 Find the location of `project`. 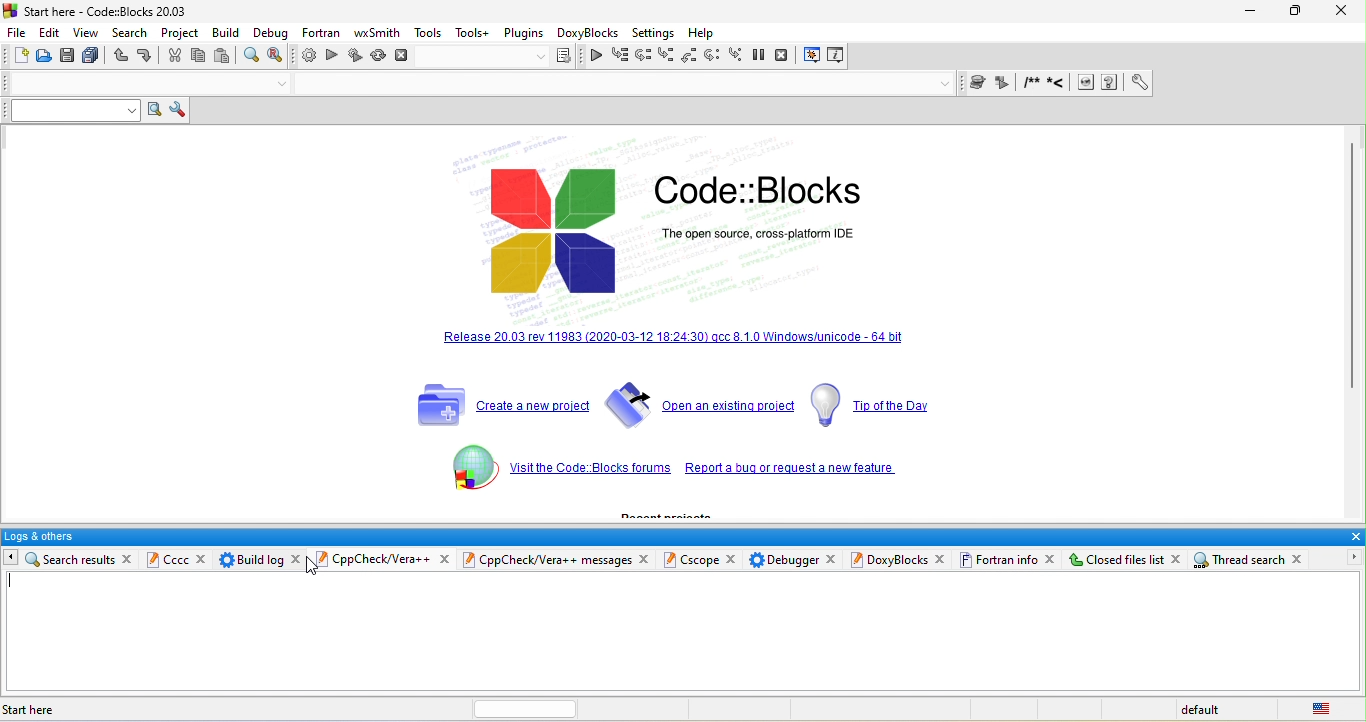

project is located at coordinates (184, 35).